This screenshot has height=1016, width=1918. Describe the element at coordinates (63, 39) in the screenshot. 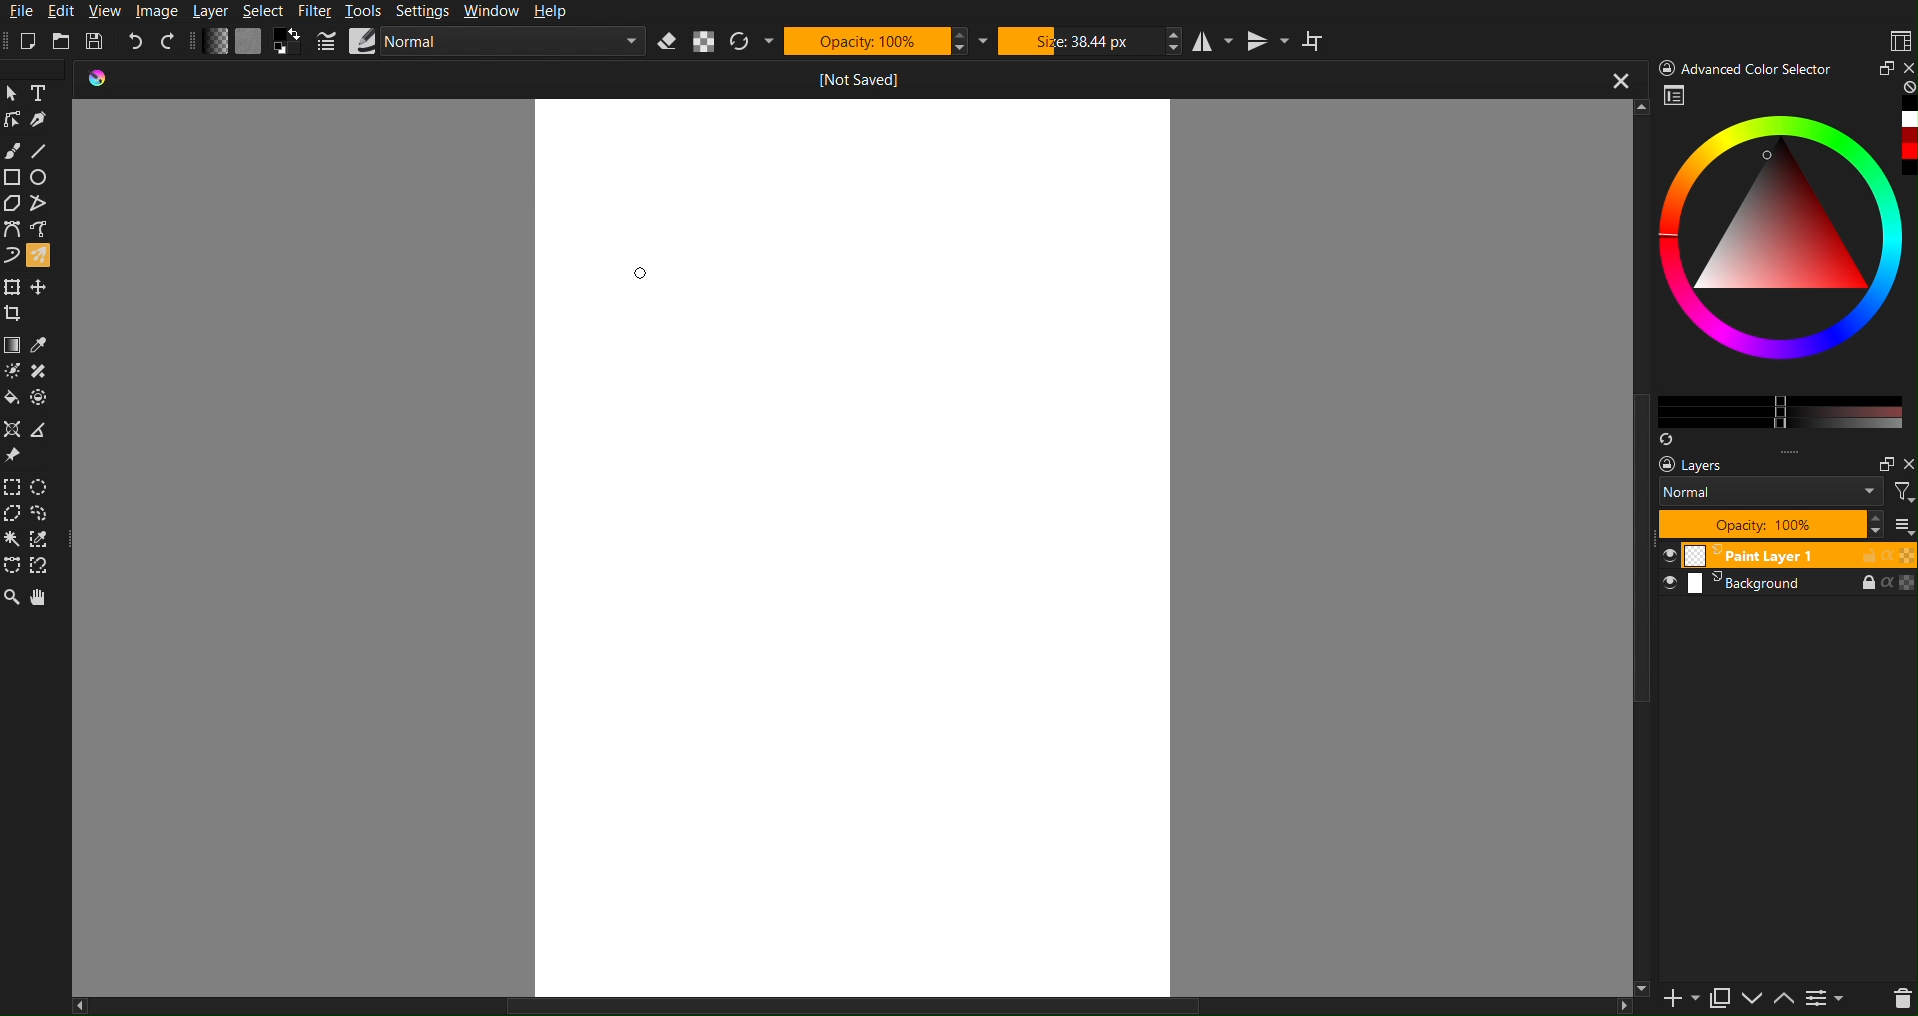

I see `Open` at that location.